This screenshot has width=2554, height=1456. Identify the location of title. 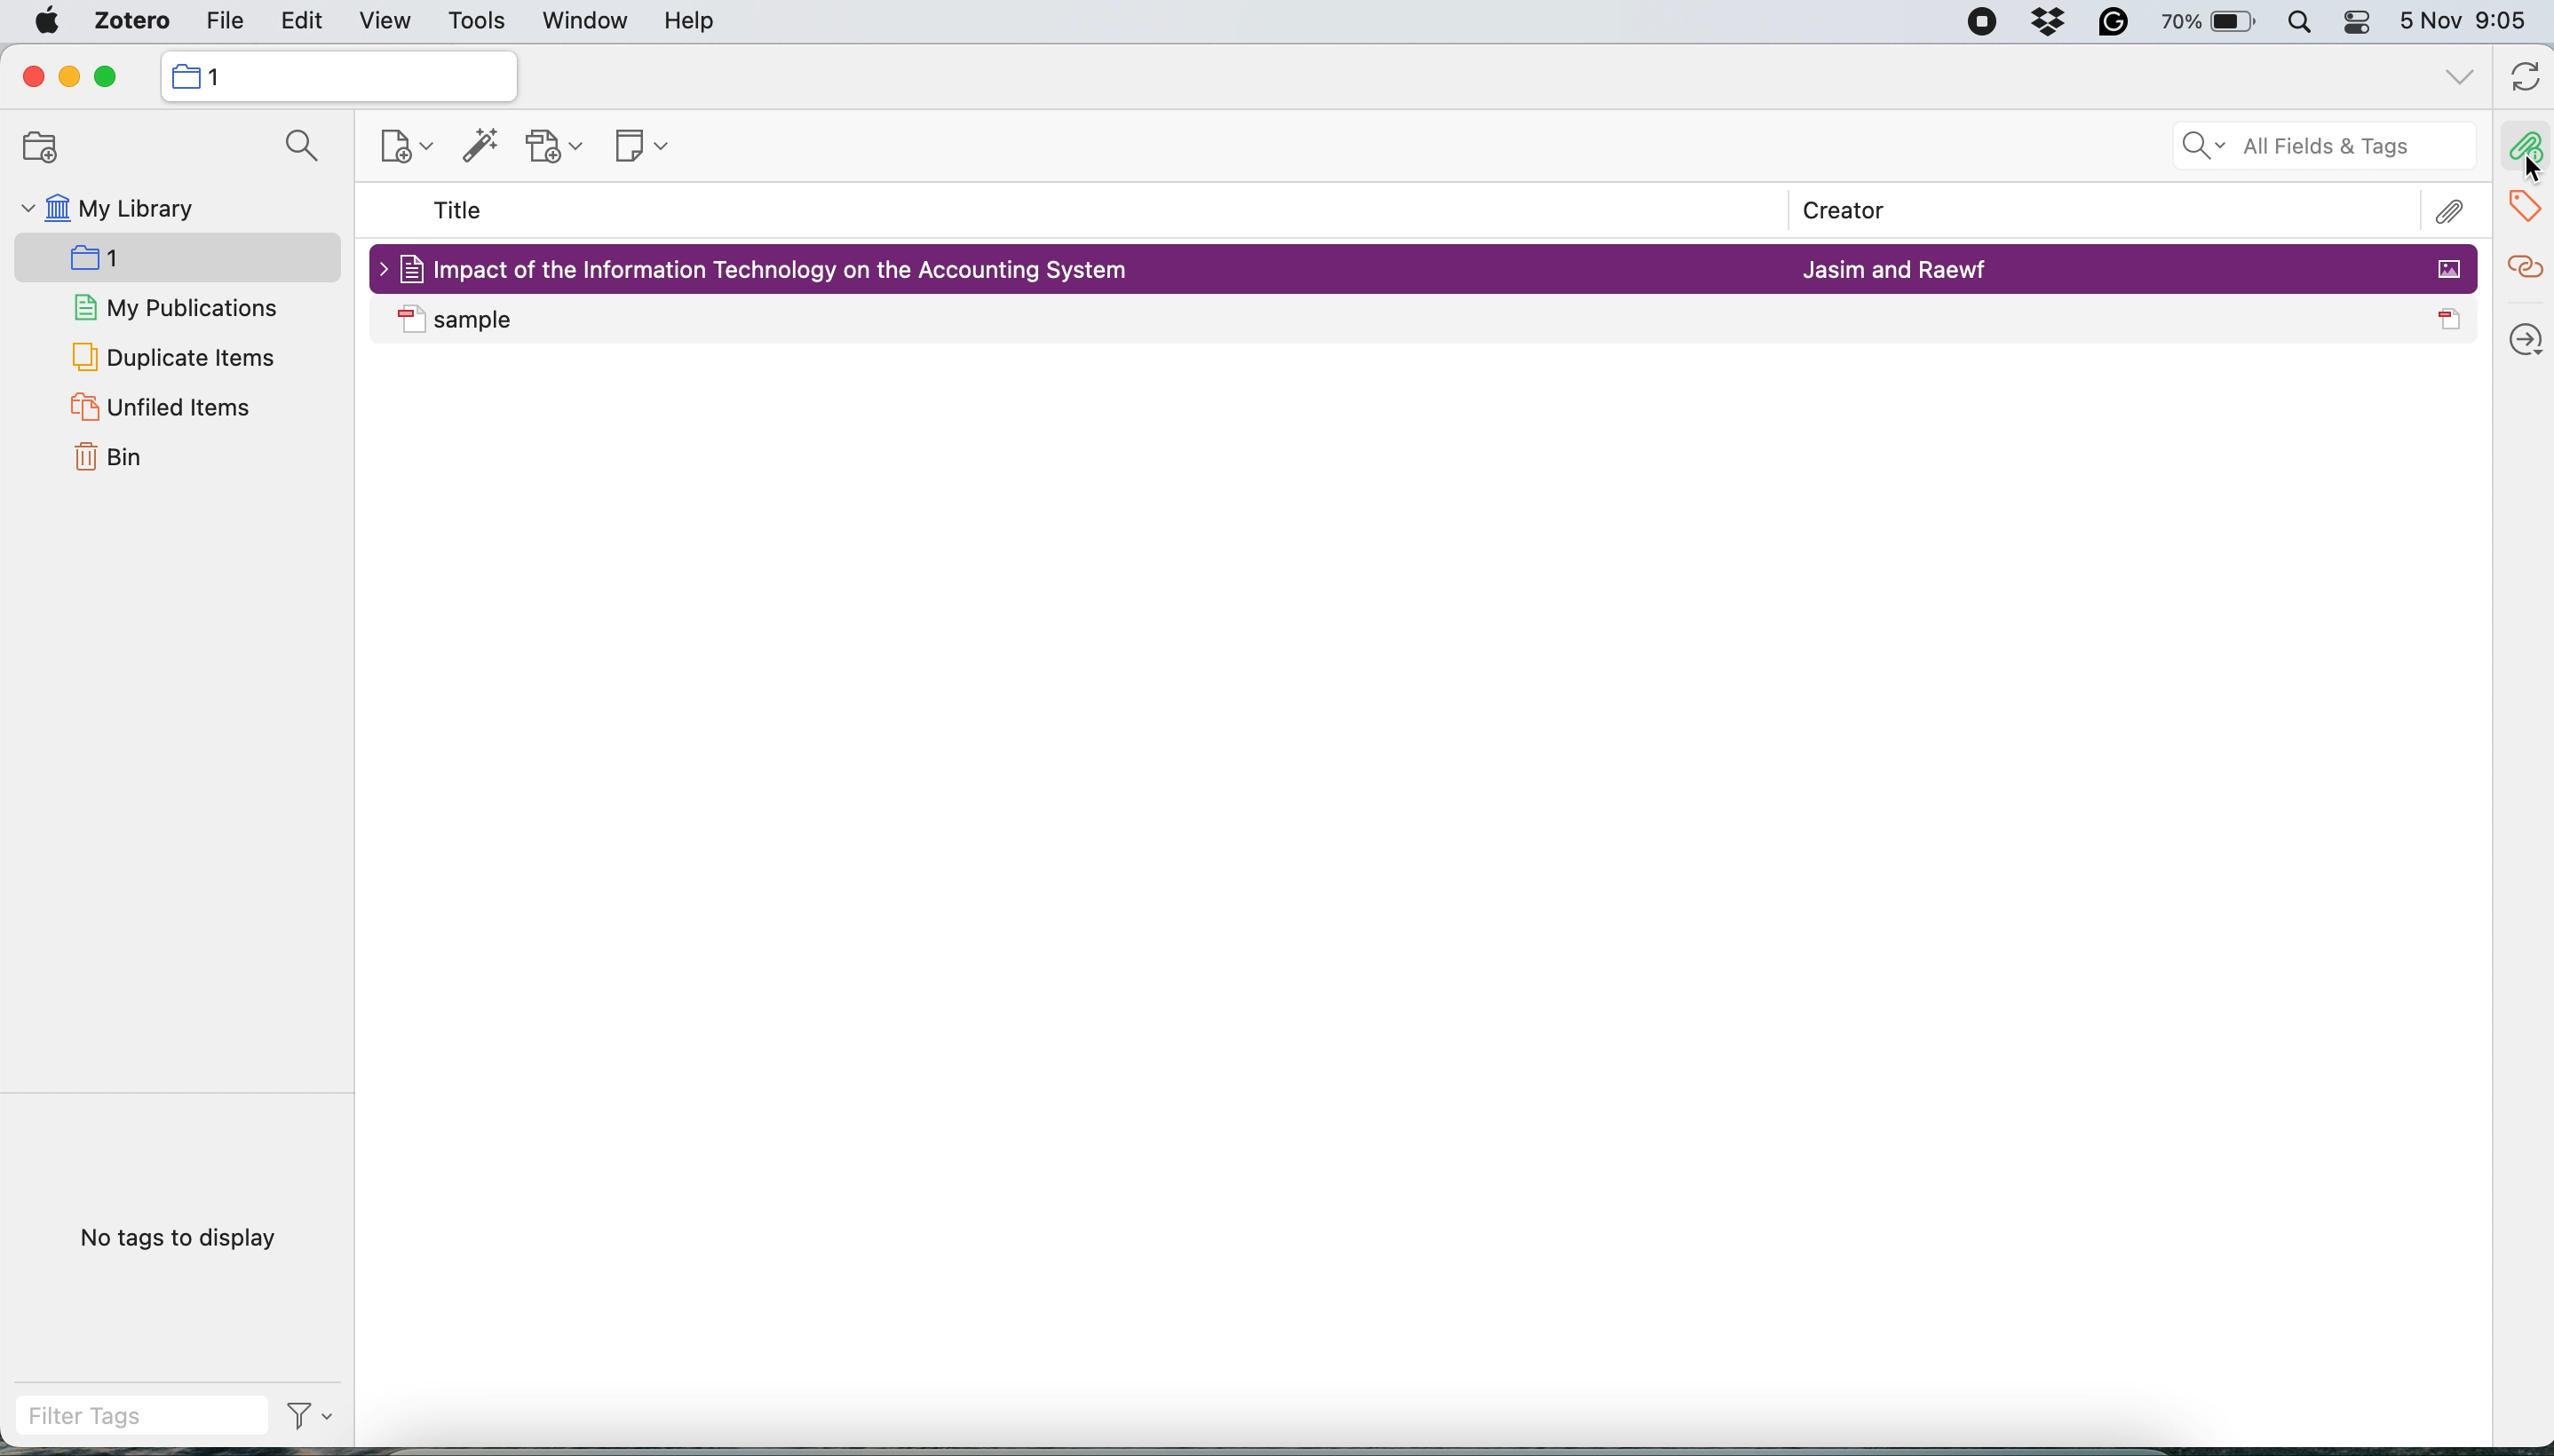
(459, 212).